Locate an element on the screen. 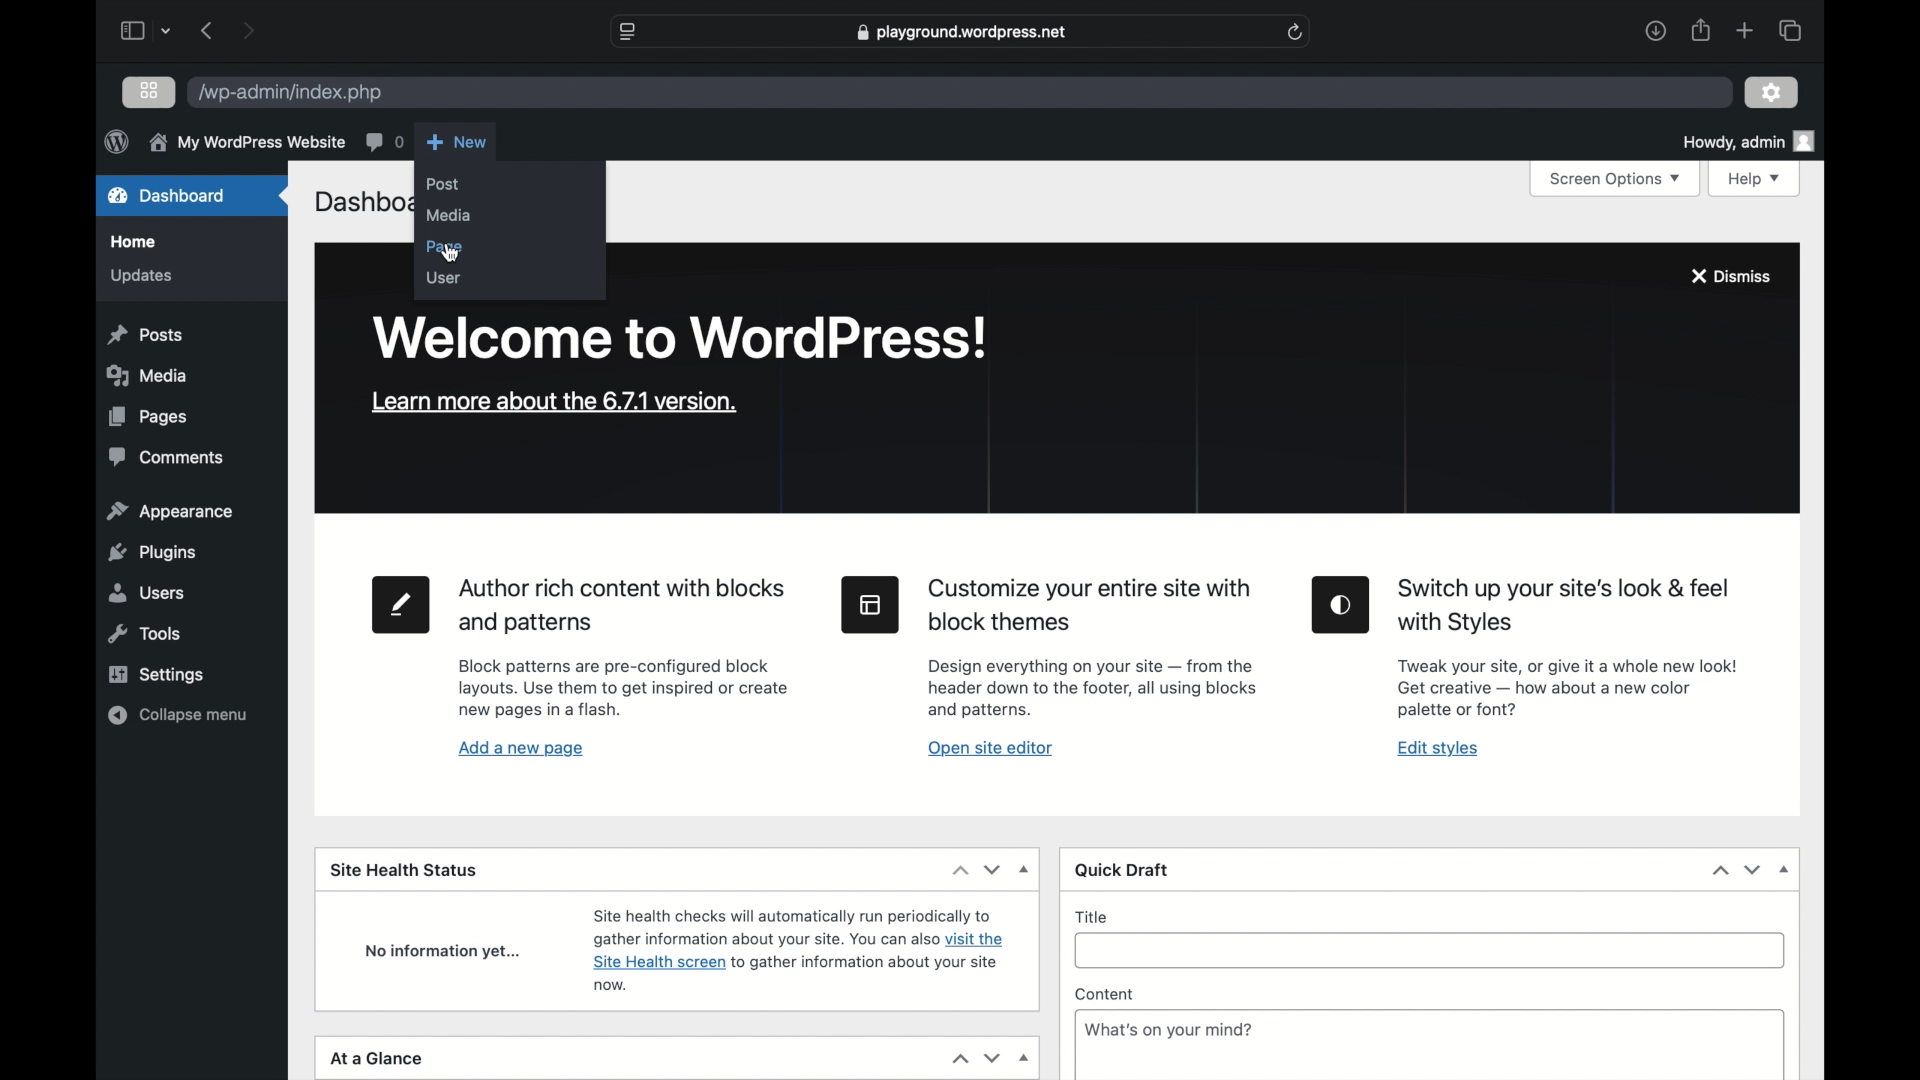 The height and width of the screenshot is (1080, 1920). stepper button is located at coordinates (976, 870).